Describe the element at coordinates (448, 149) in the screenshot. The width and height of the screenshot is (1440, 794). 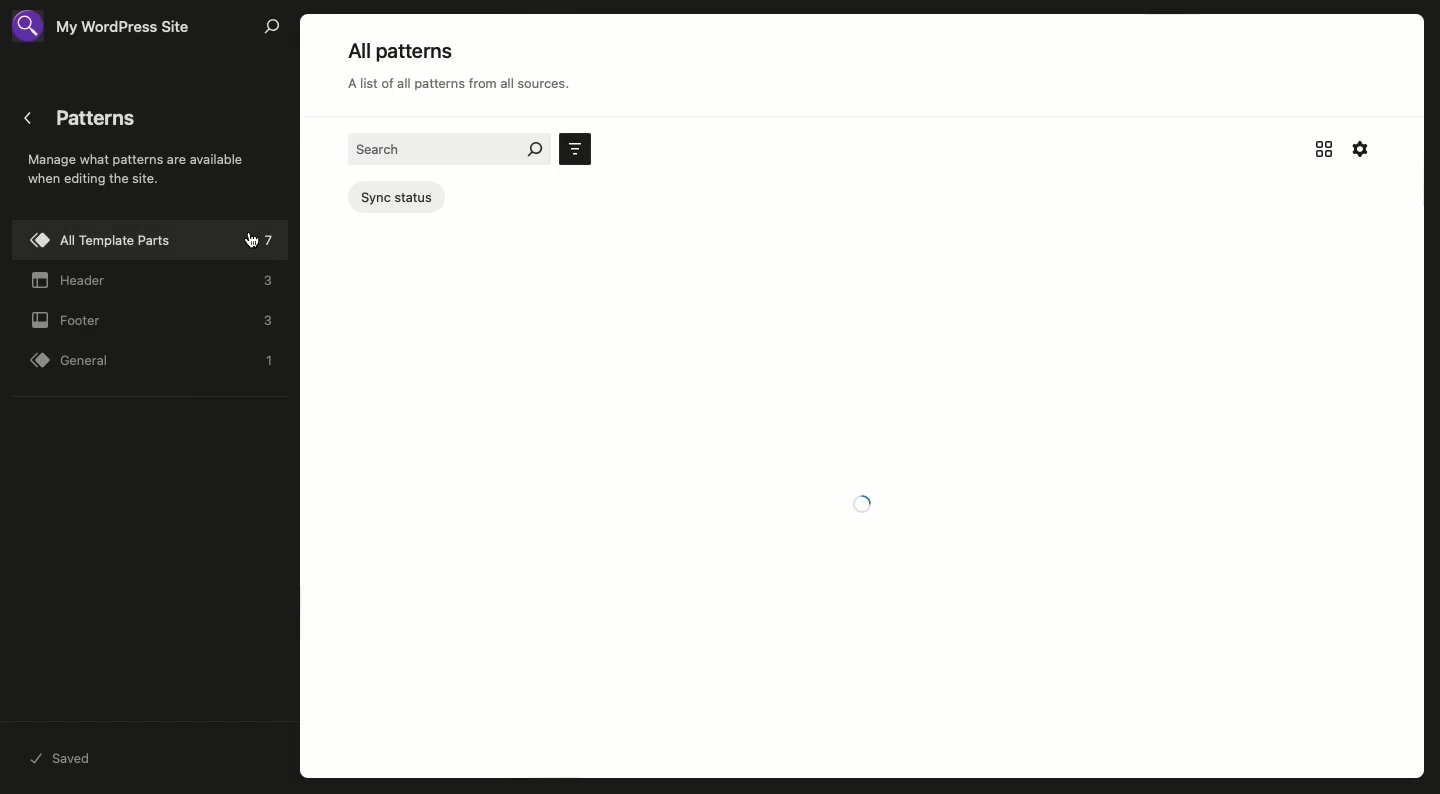
I see `Search` at that location.